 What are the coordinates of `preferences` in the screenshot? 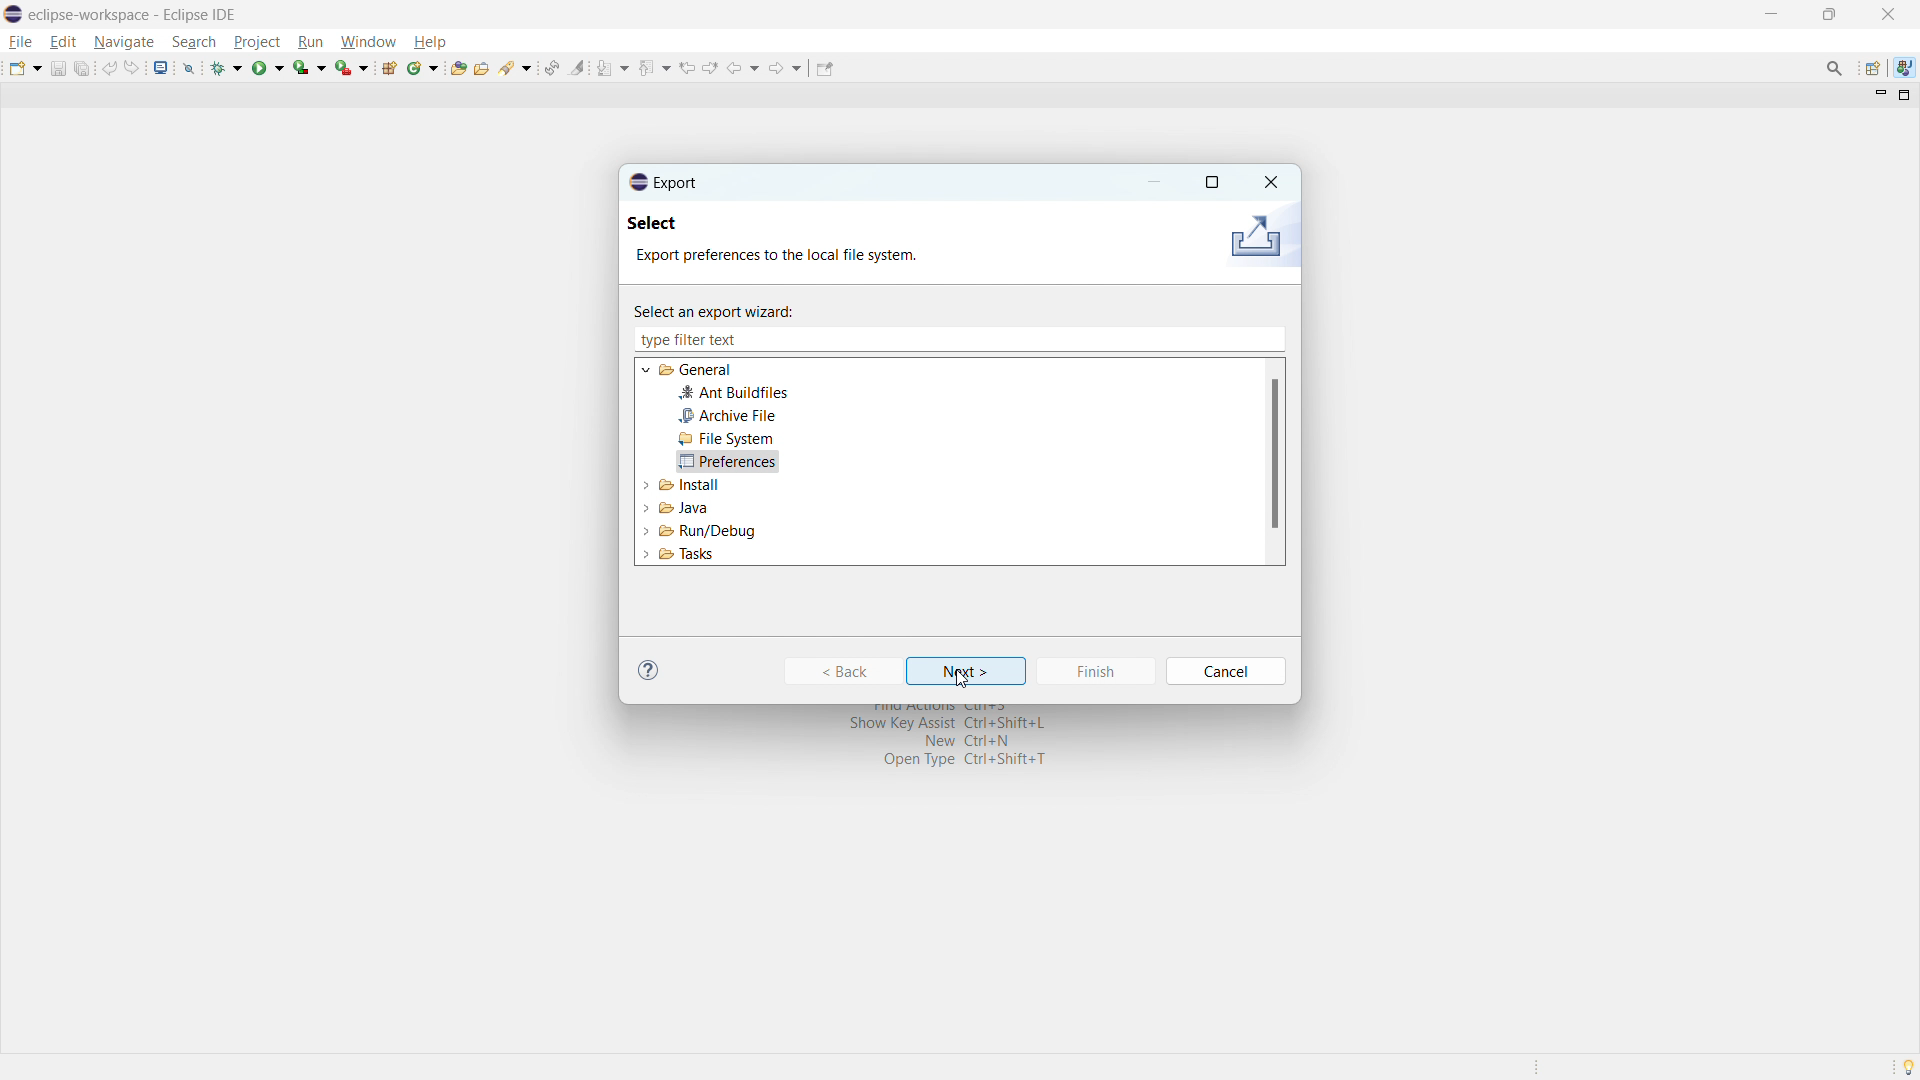 It's located at (726, 461).